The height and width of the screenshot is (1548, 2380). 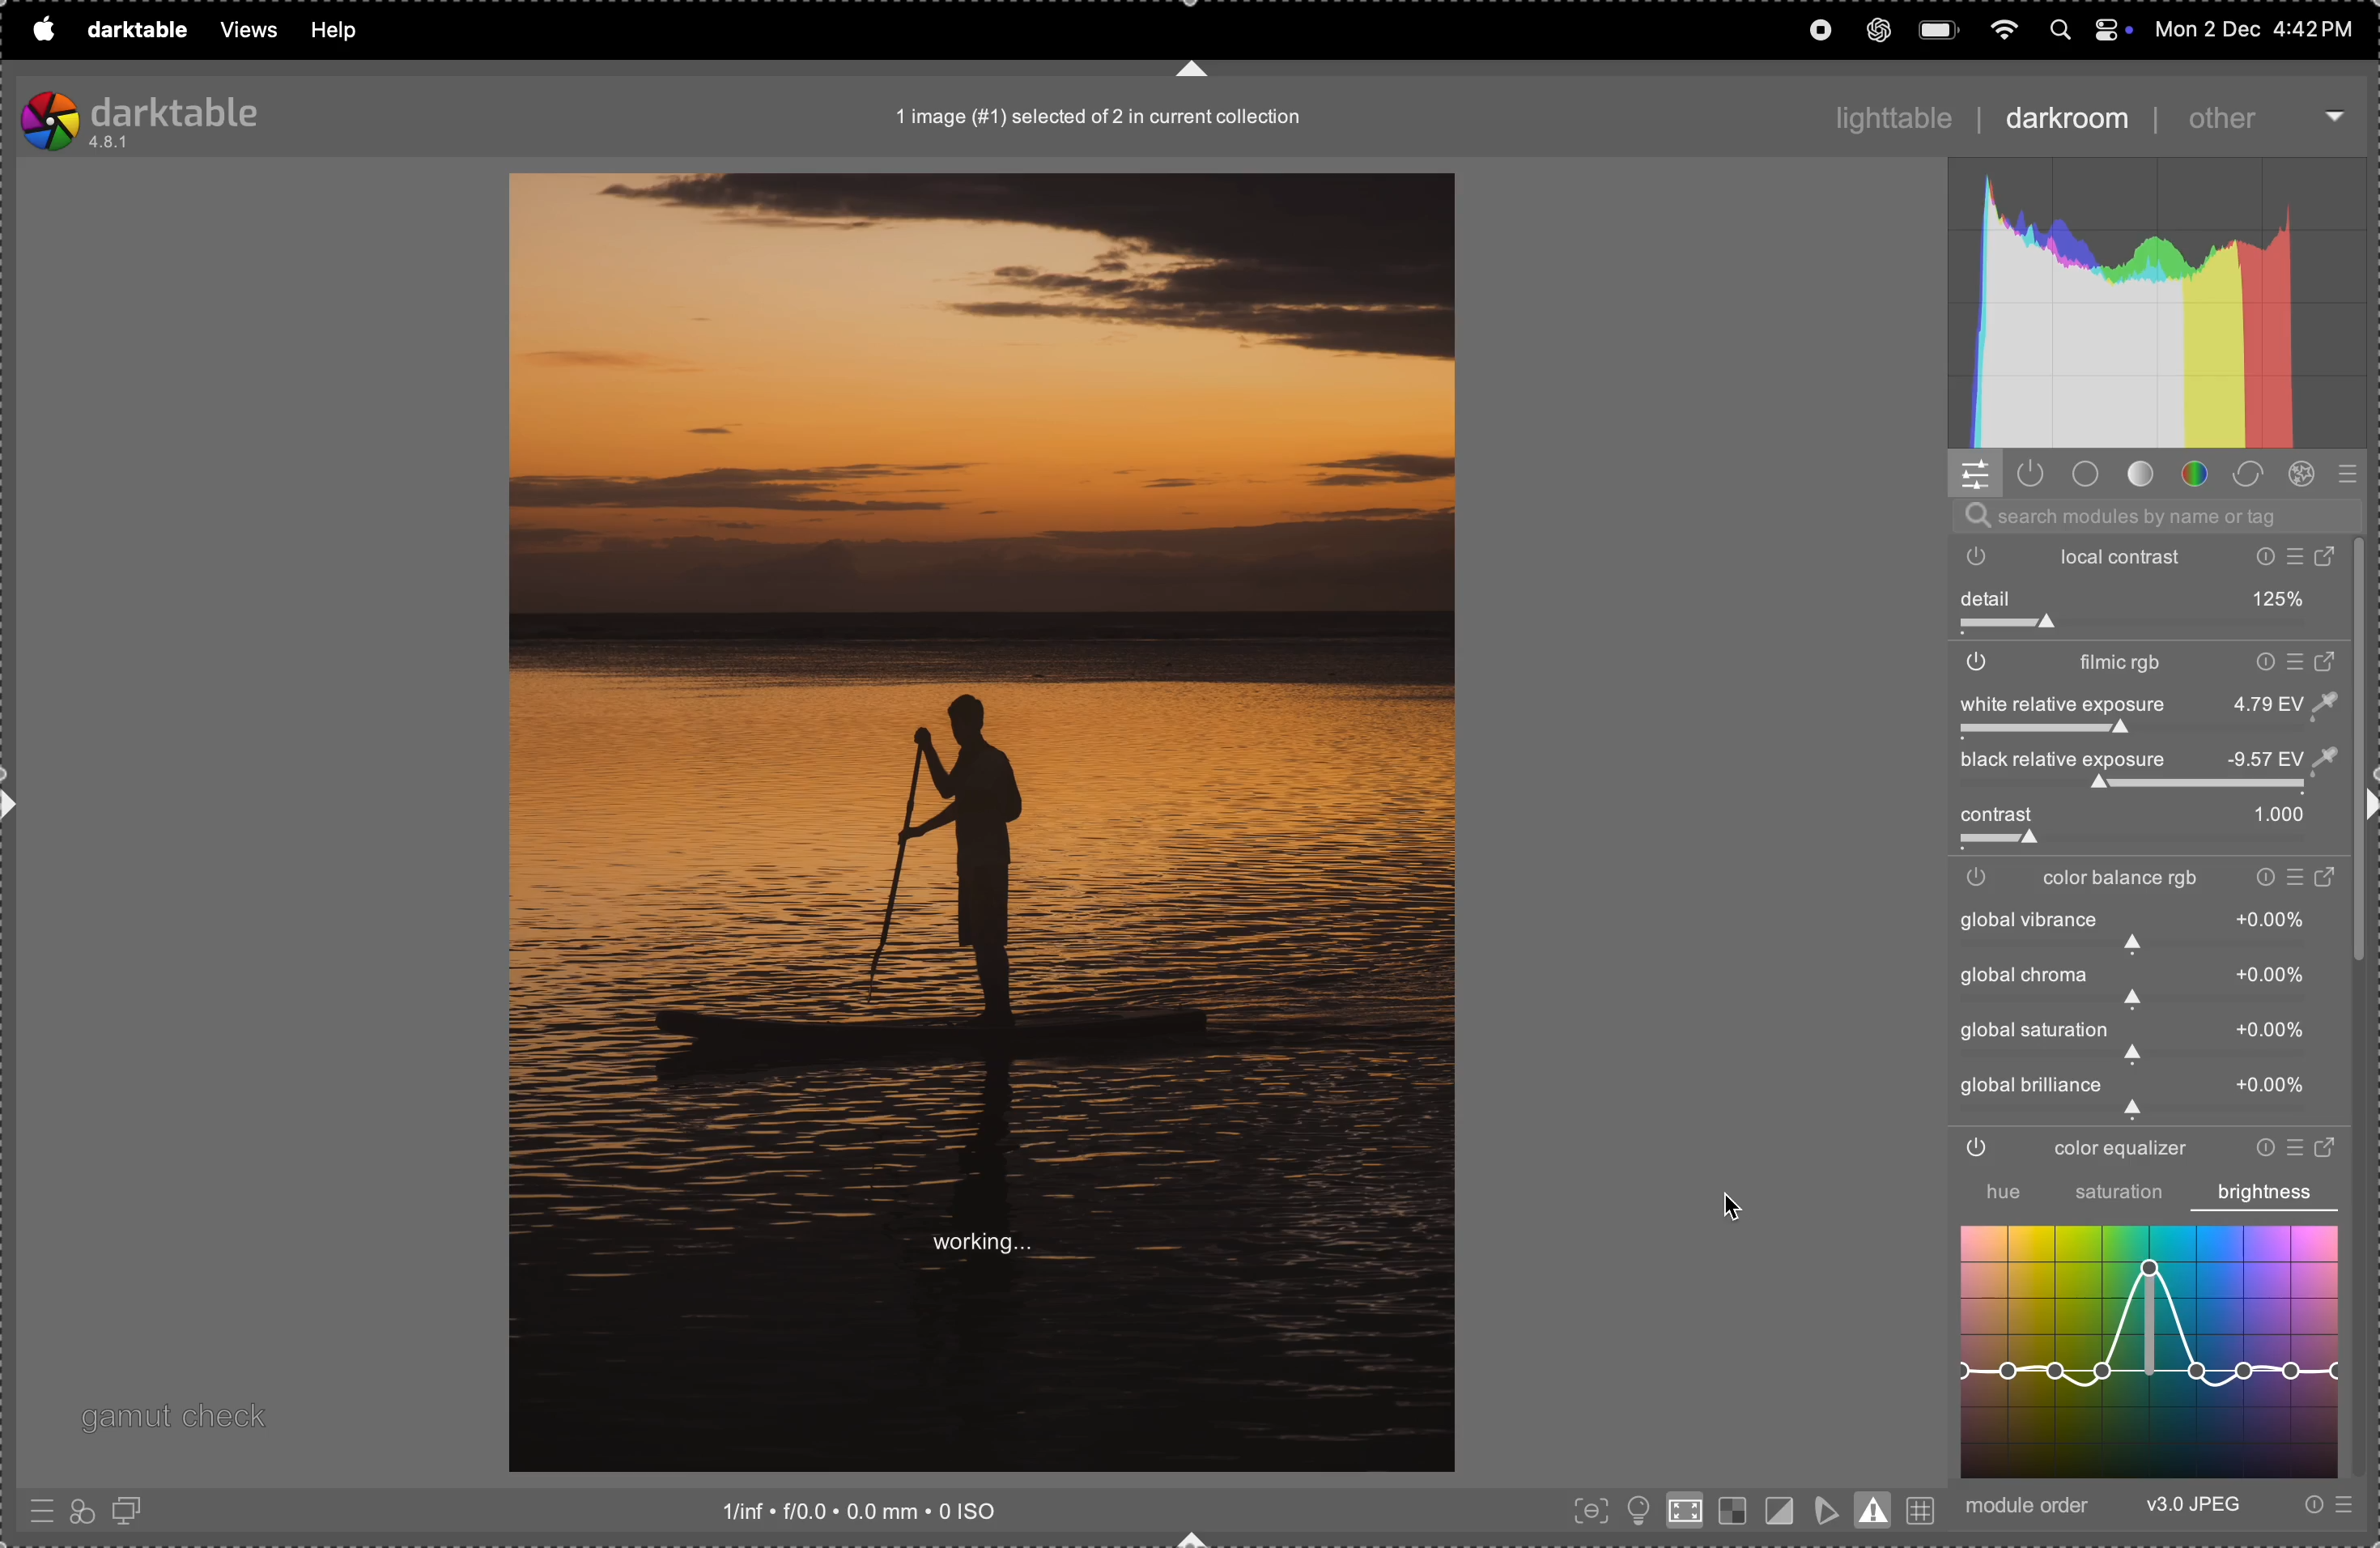 What do you see at coordinates (2254, 118) in the screenshot?
I see `other` at bounding box center [2254, 118].